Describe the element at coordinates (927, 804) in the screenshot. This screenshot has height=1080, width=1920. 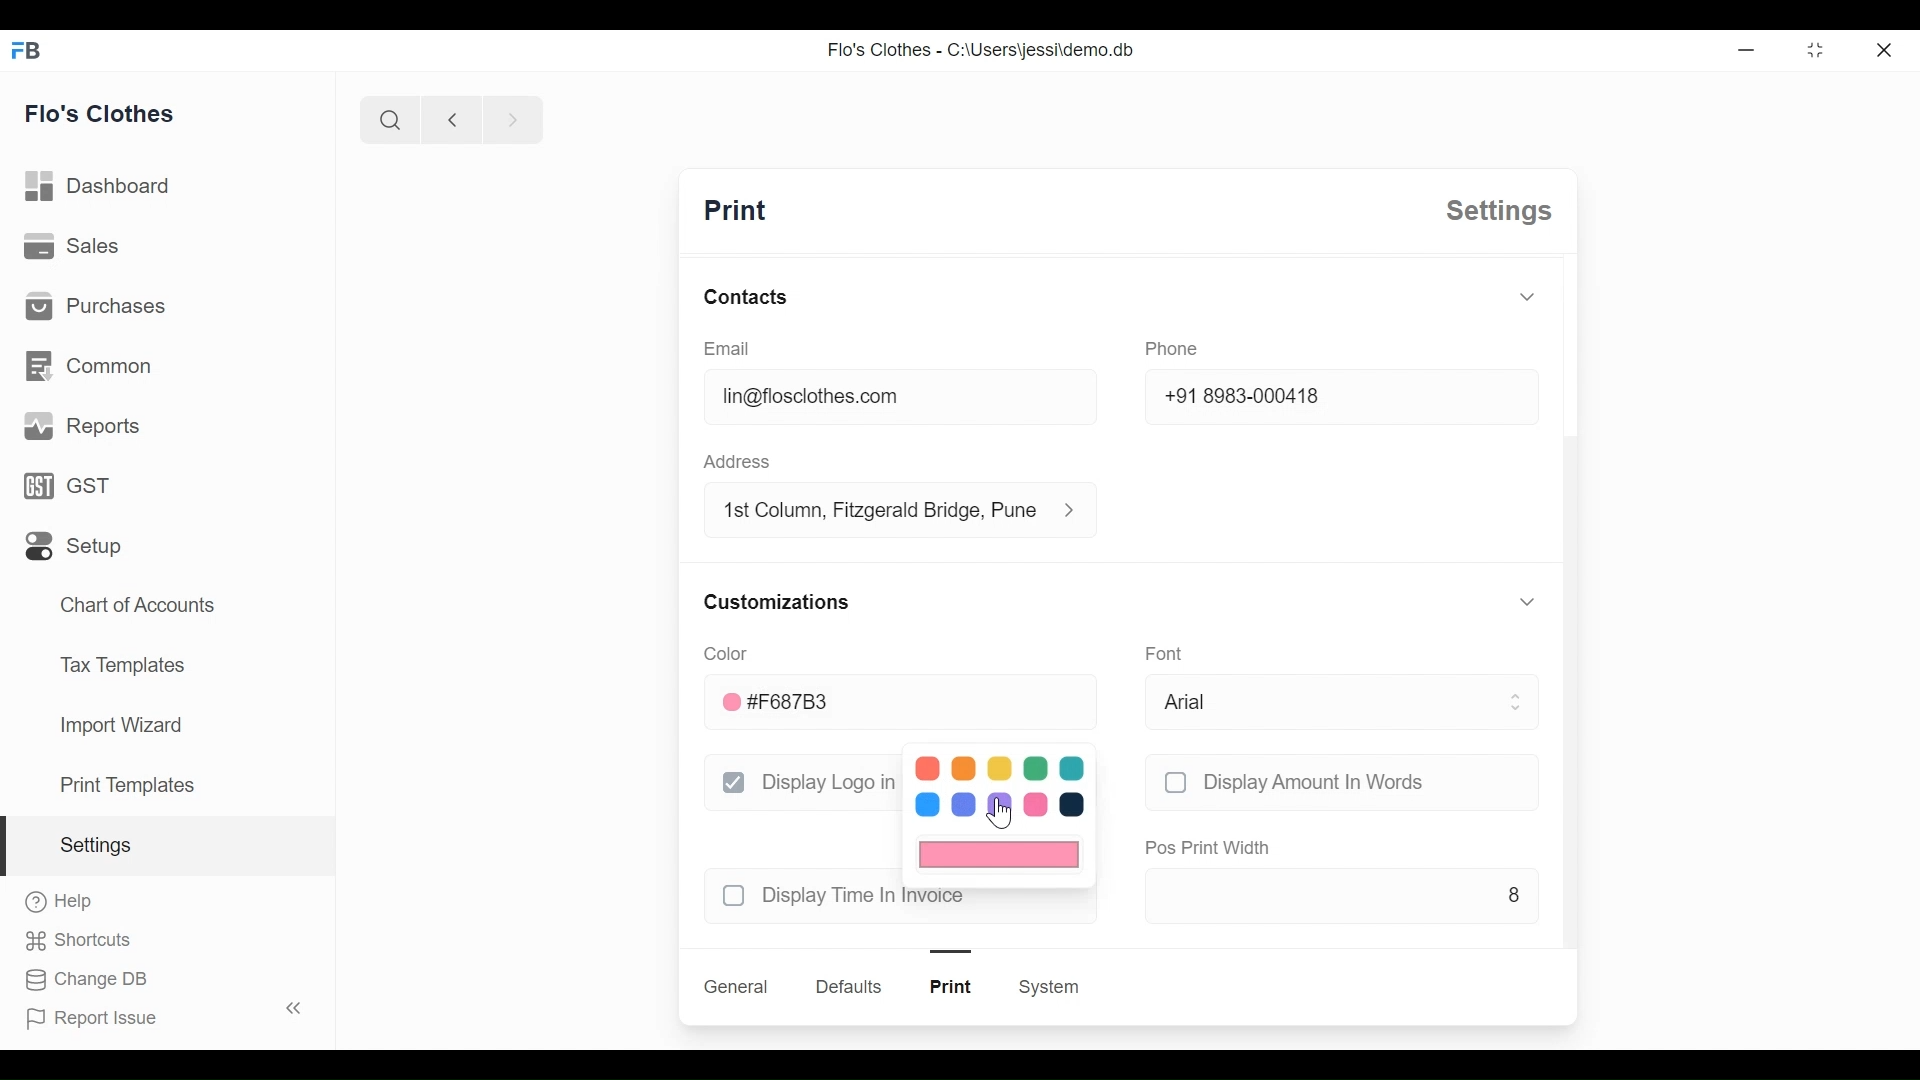
I see `color 6` at that location.